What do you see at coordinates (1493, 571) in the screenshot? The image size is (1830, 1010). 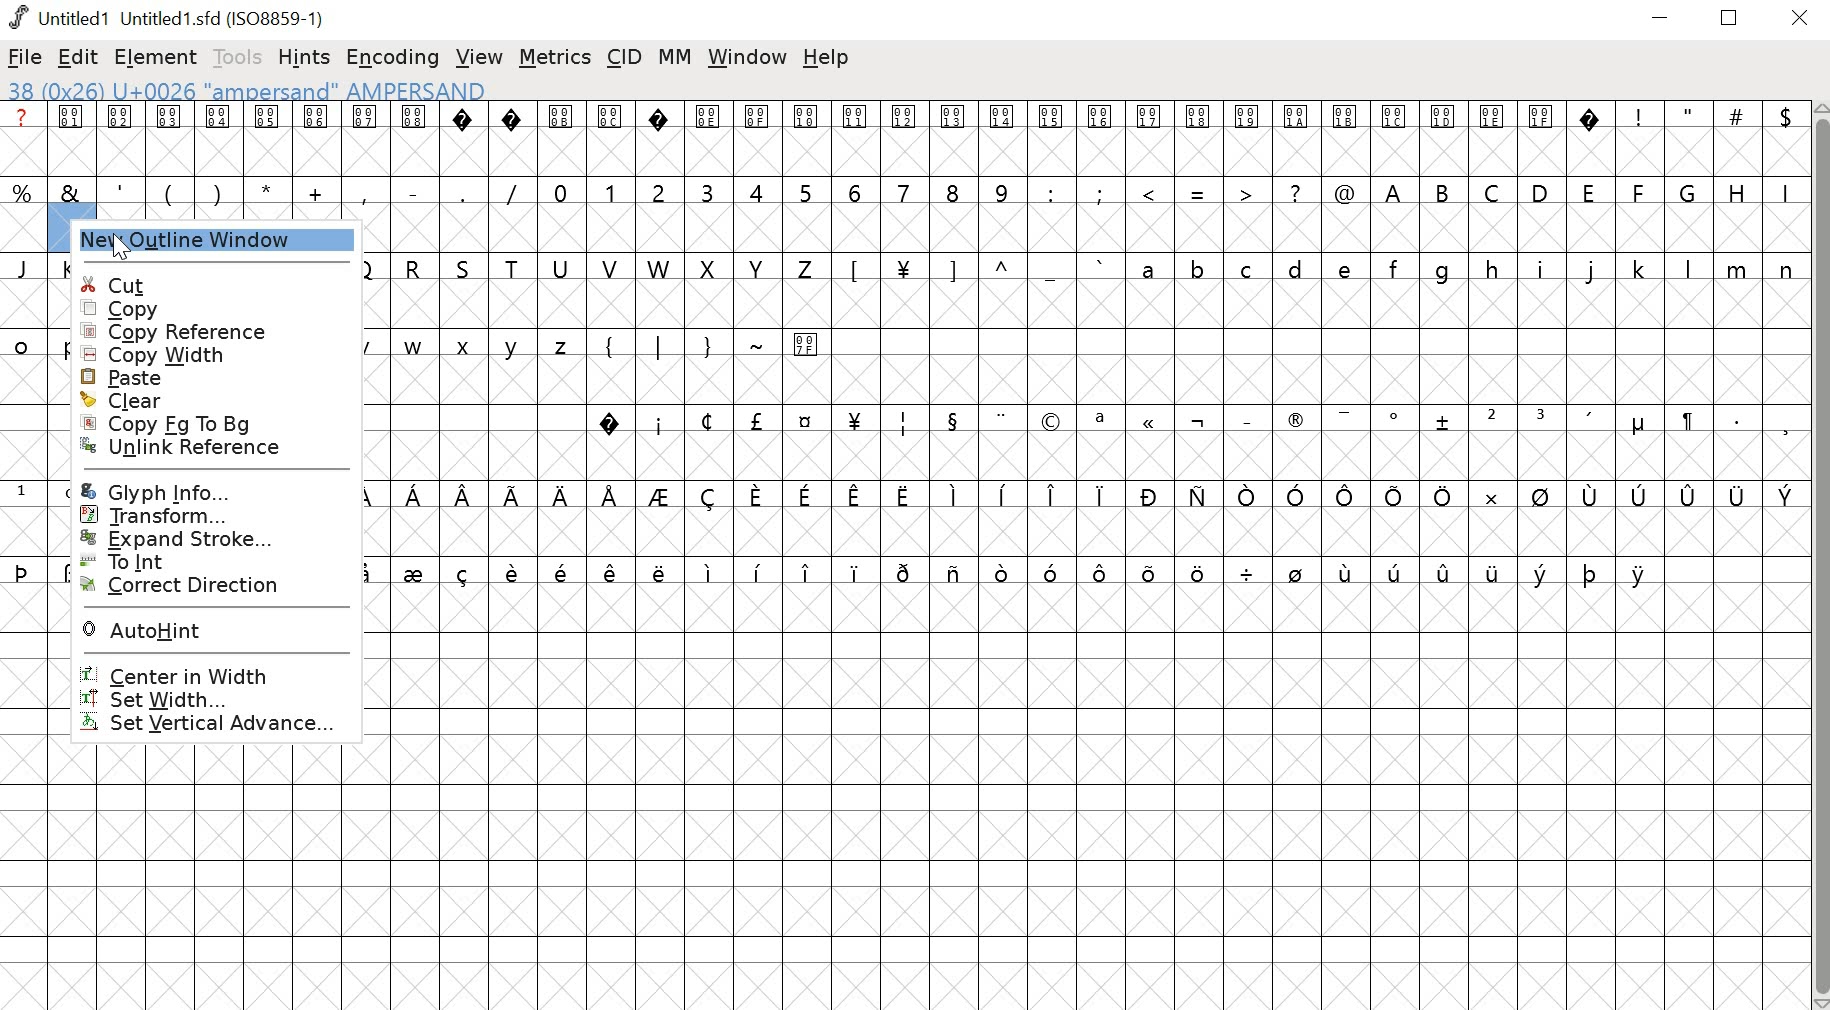 I see `symbol` at bounding box center [1493, 571].